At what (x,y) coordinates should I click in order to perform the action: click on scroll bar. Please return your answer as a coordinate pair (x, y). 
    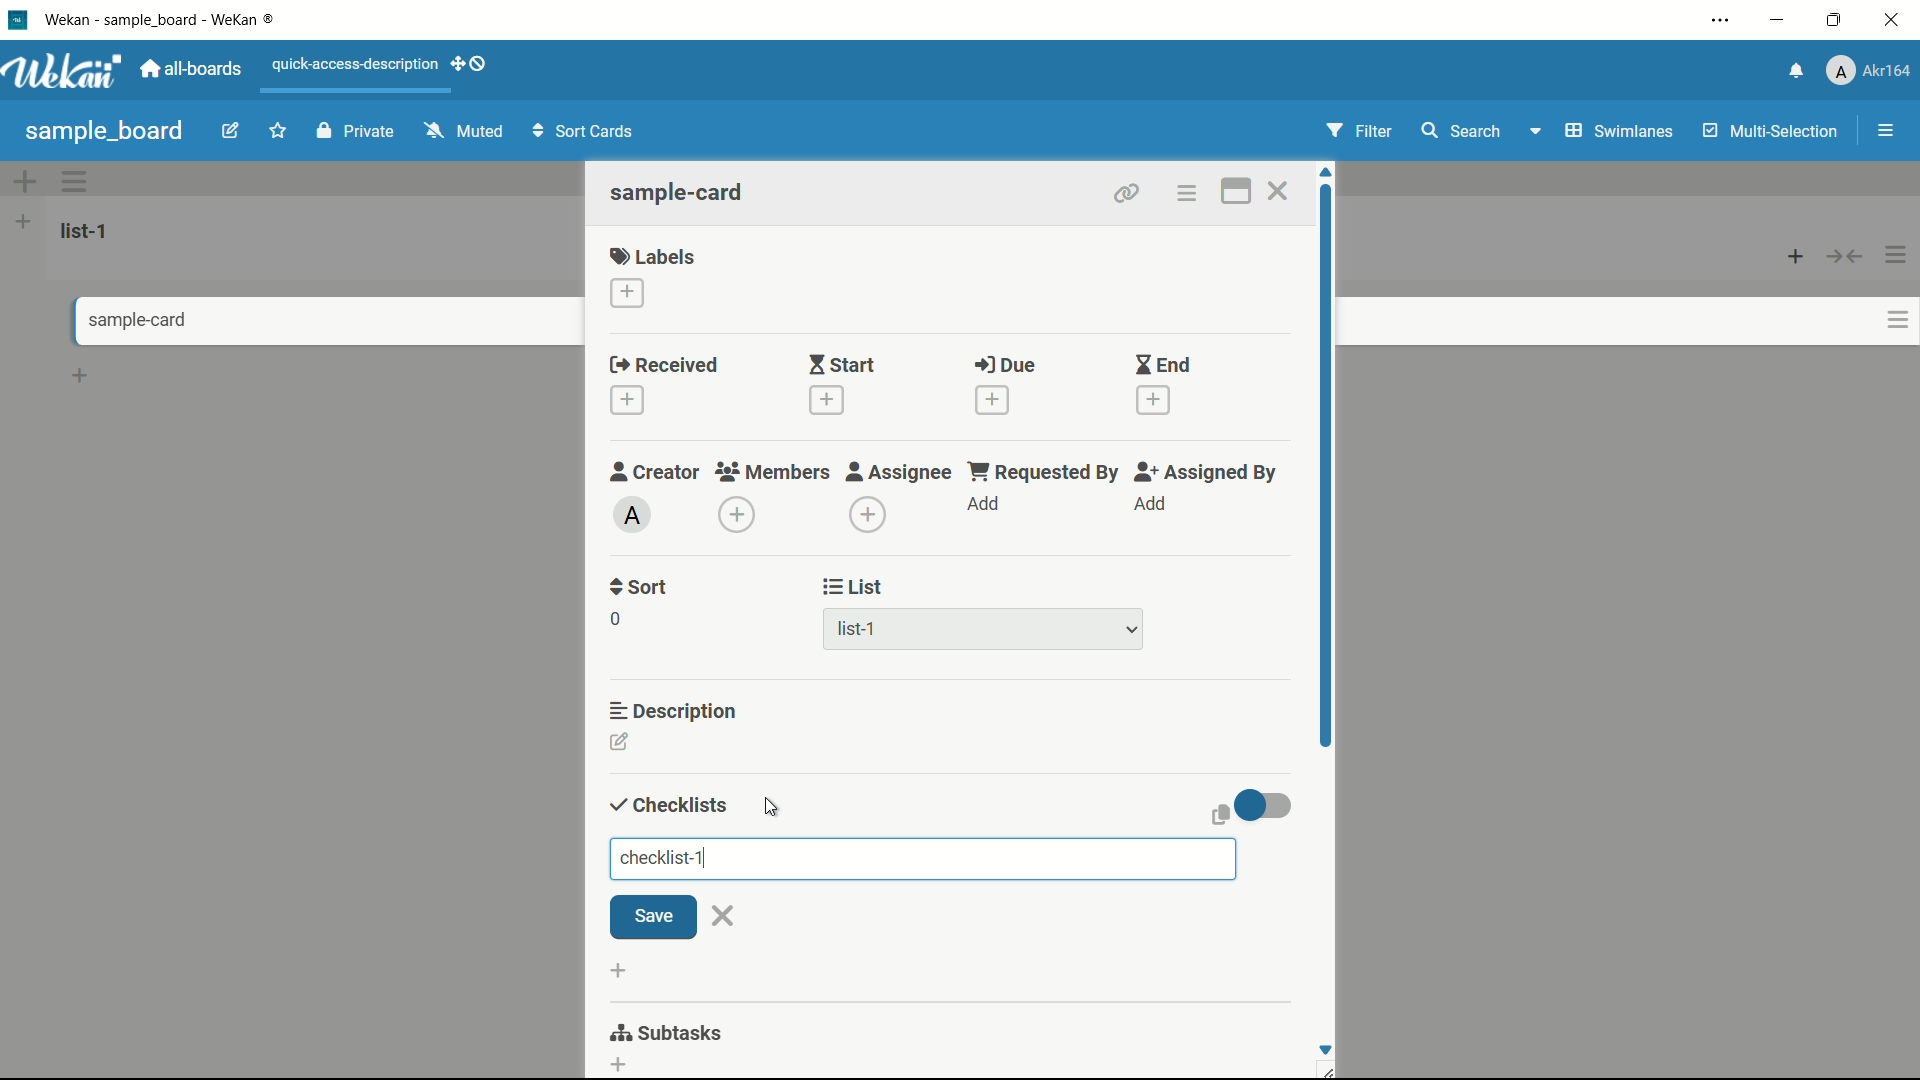
    Looking at the image, I should click on (1328, 498).